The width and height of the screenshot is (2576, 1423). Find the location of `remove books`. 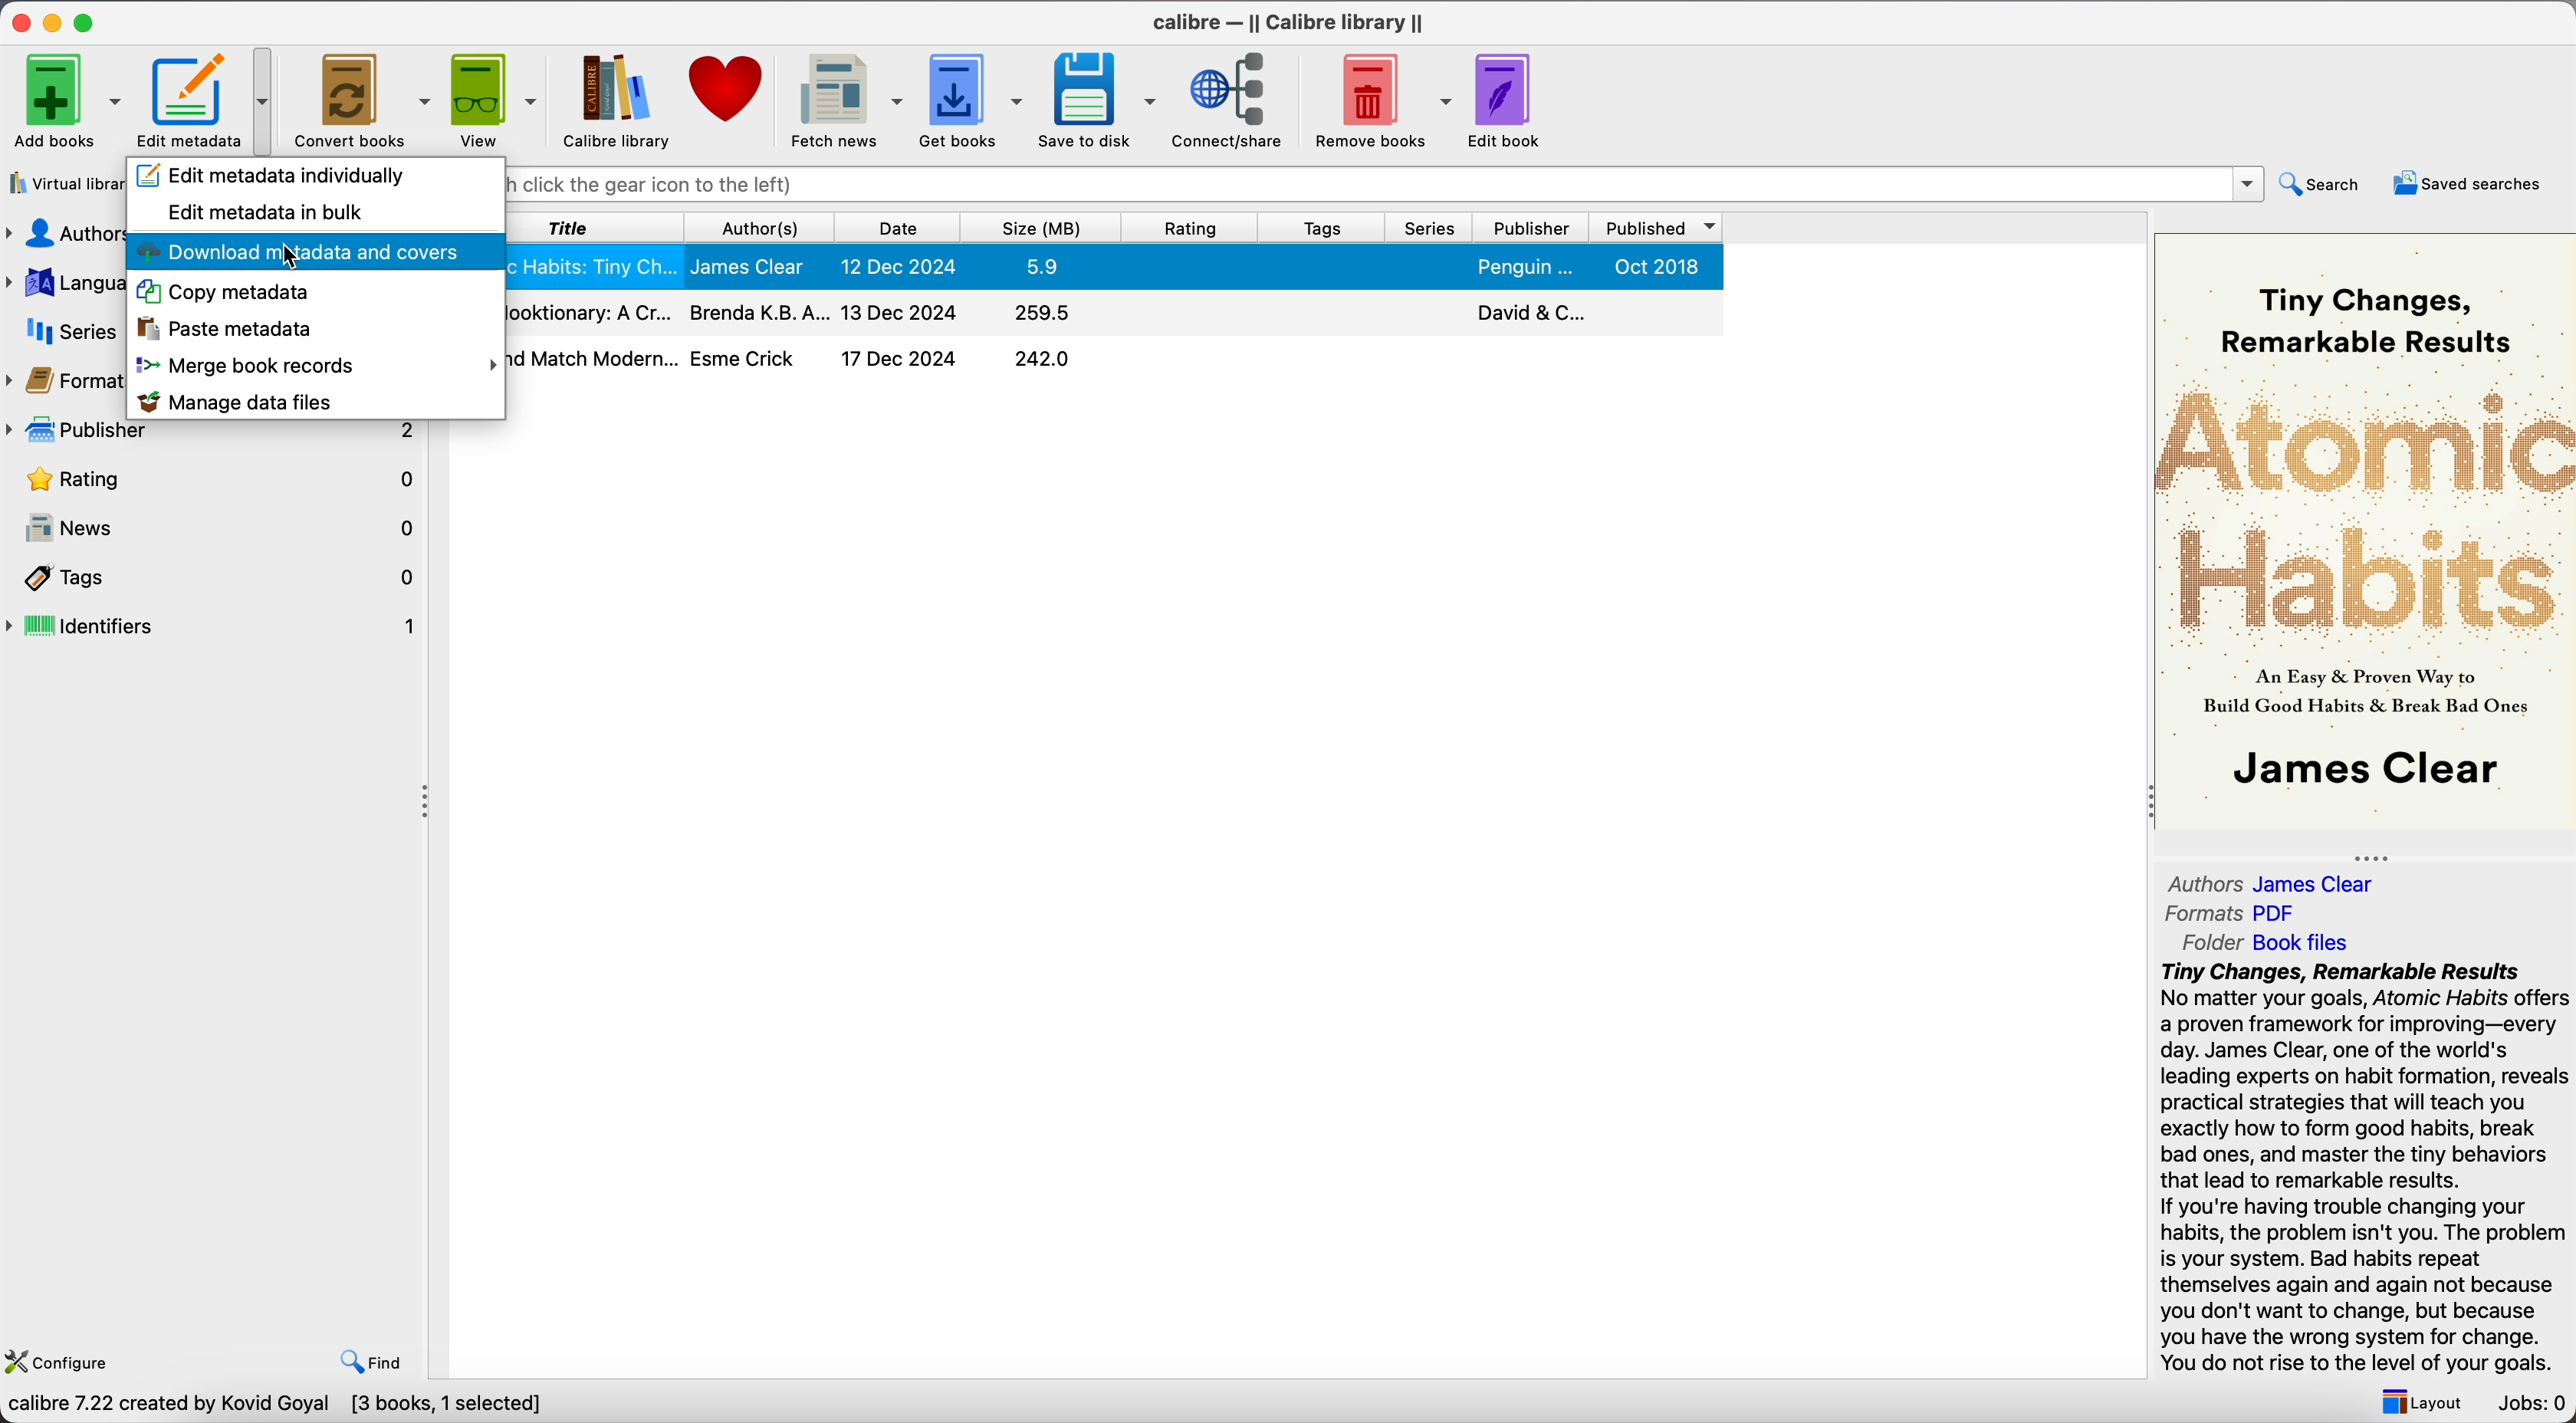

remove books is located at coordinates (1384, 100).